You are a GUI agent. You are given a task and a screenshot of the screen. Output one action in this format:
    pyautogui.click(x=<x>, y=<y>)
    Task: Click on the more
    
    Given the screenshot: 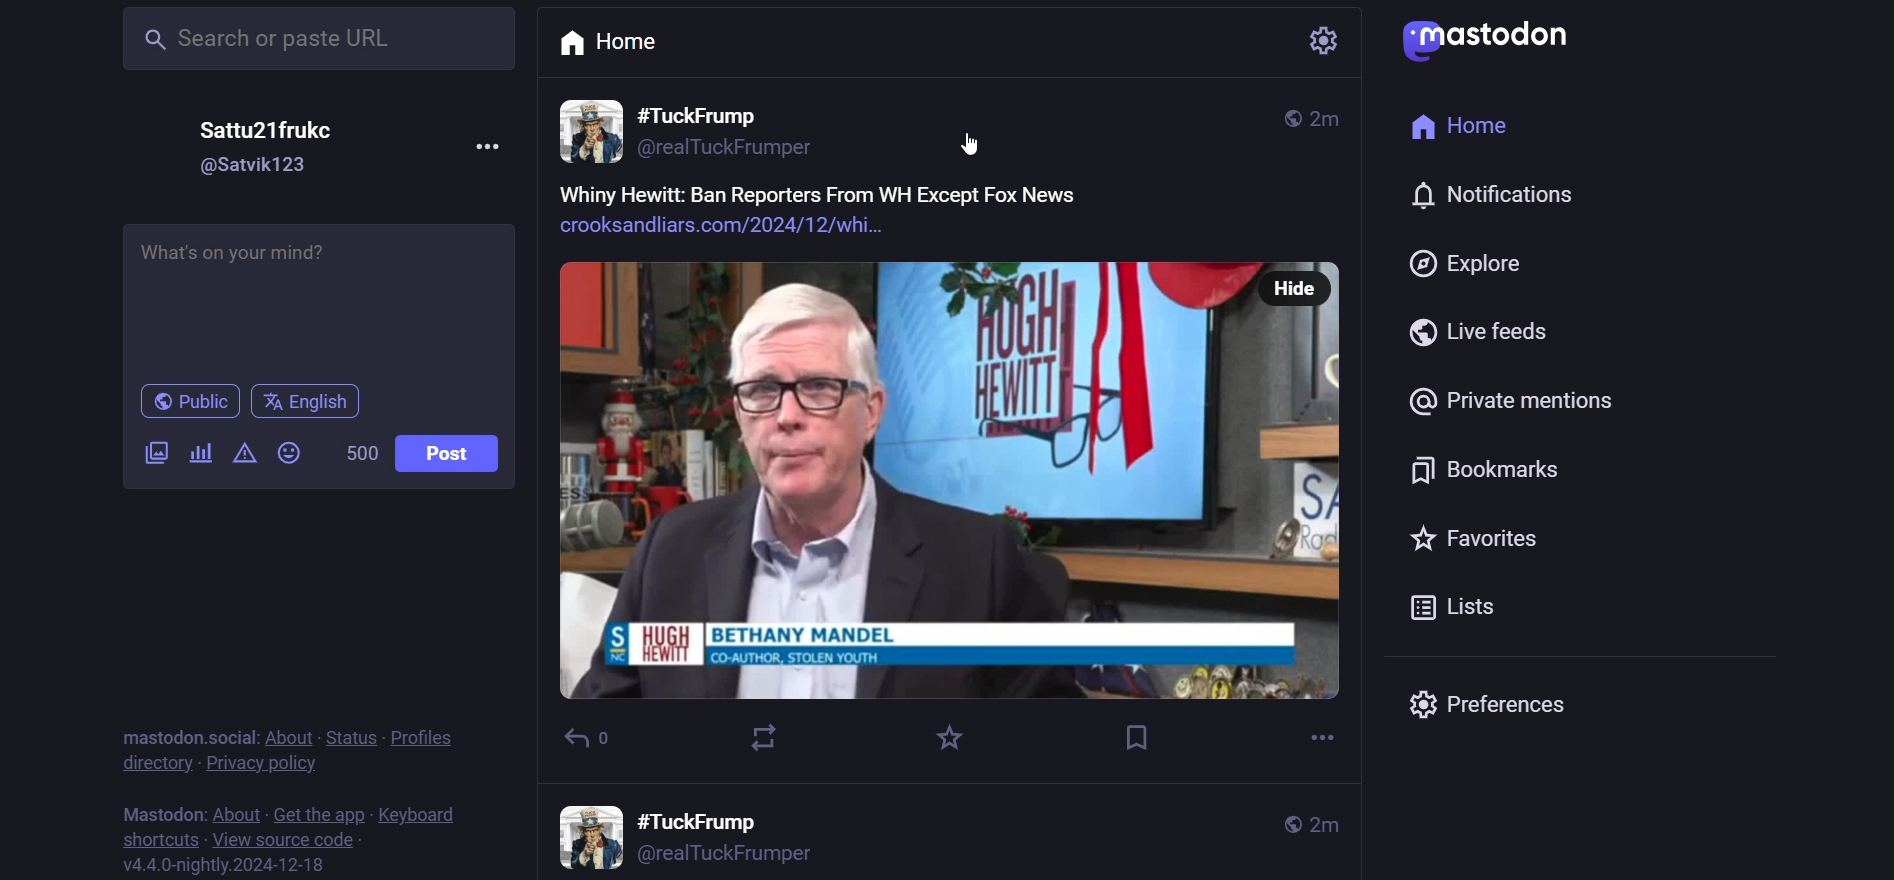 What is the action you would take?
    pyautogui.click(x=1315, y=734)
    